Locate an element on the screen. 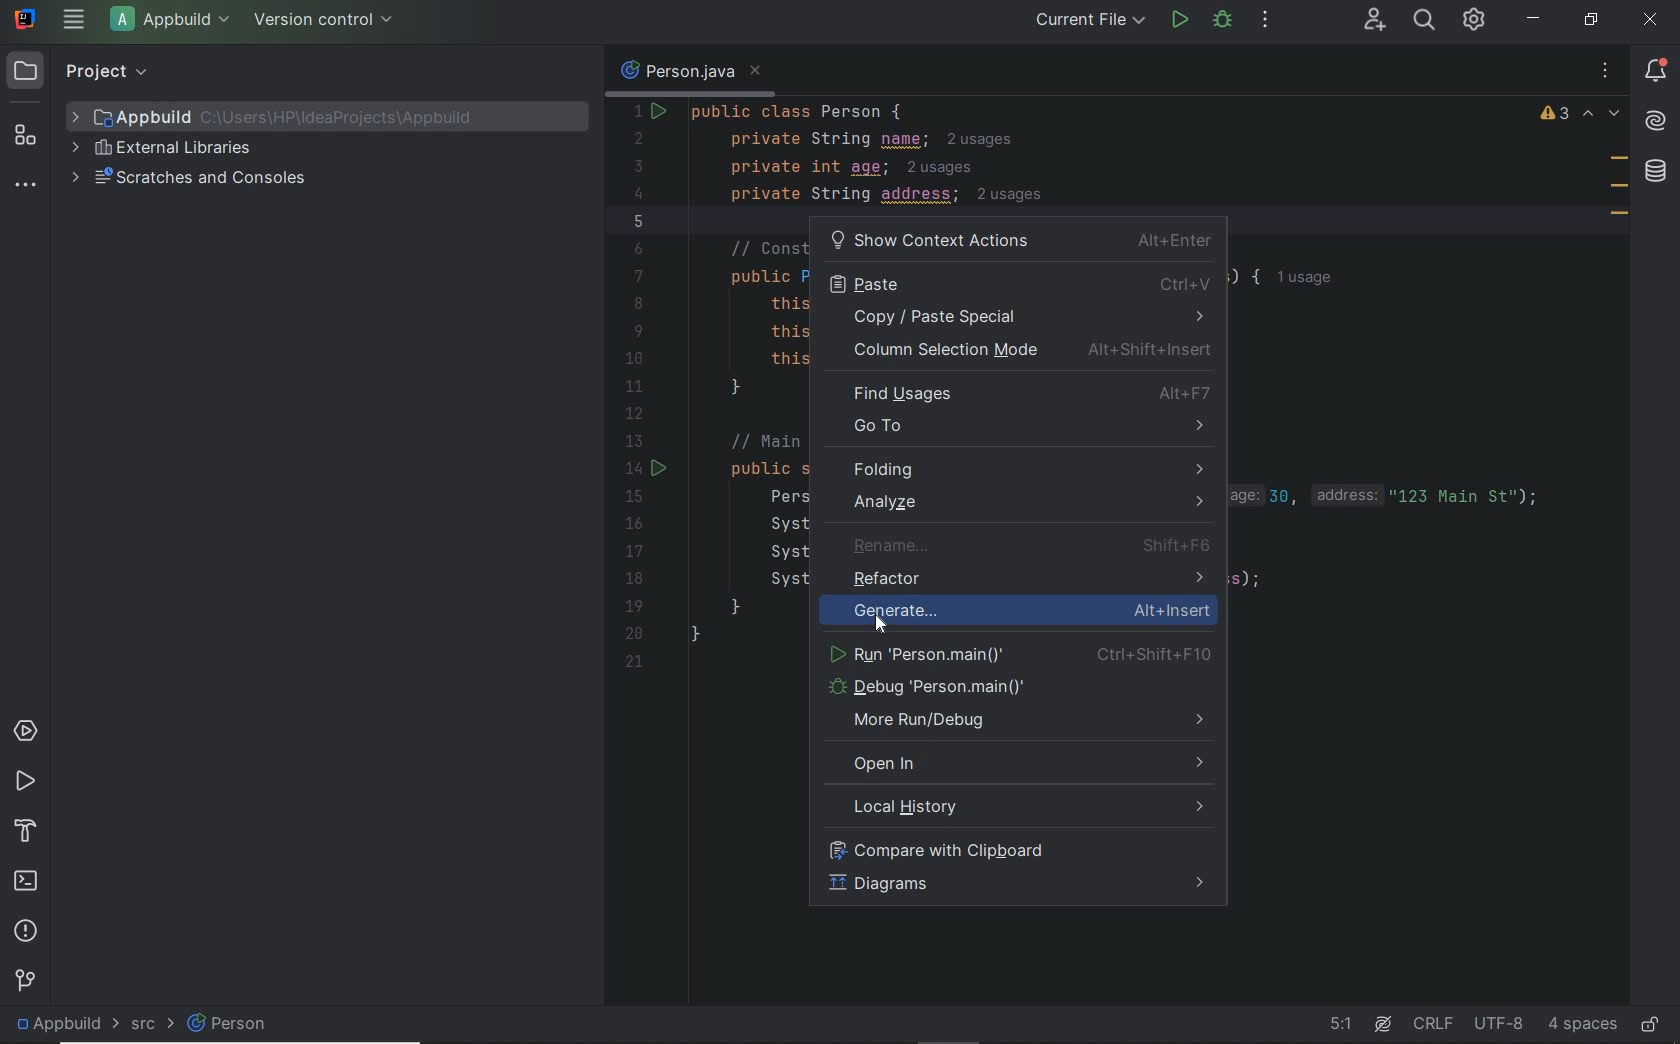 The width and height of the screenshot is (1680, 1044). Open In is located at coordinates (1017, 764).